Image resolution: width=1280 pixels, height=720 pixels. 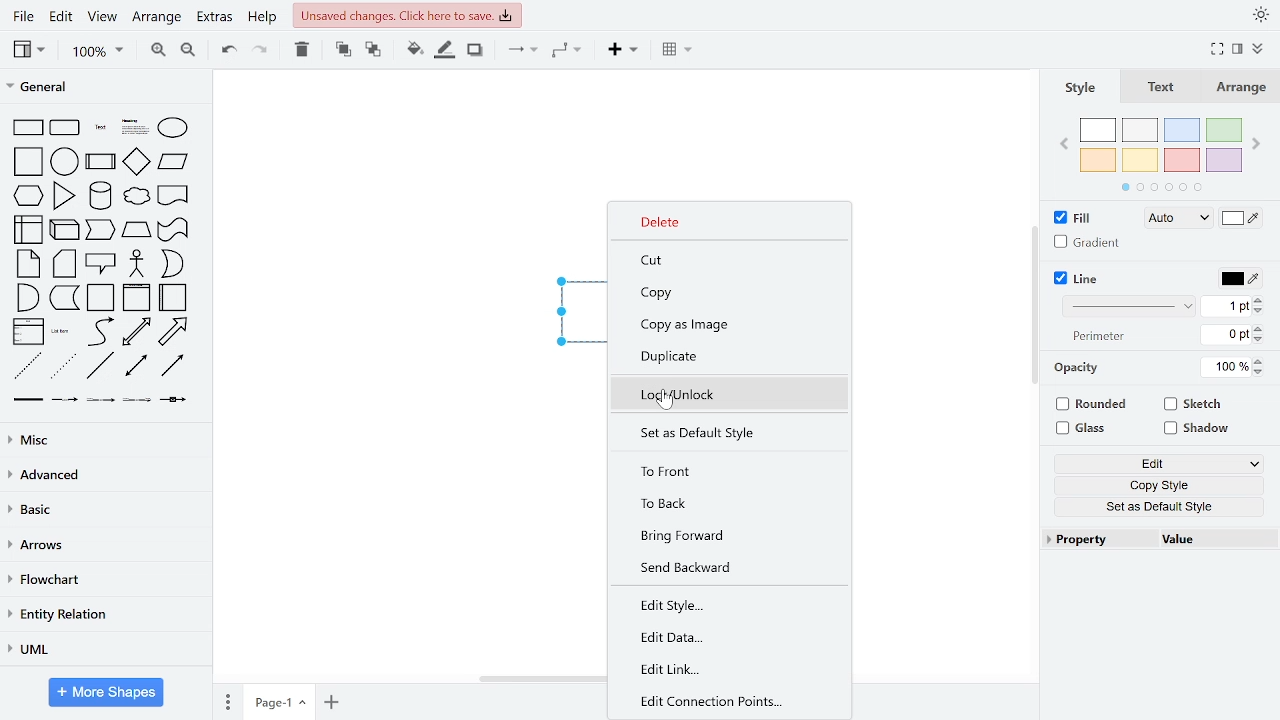 I want to click on general , so click(x=105, y=89).